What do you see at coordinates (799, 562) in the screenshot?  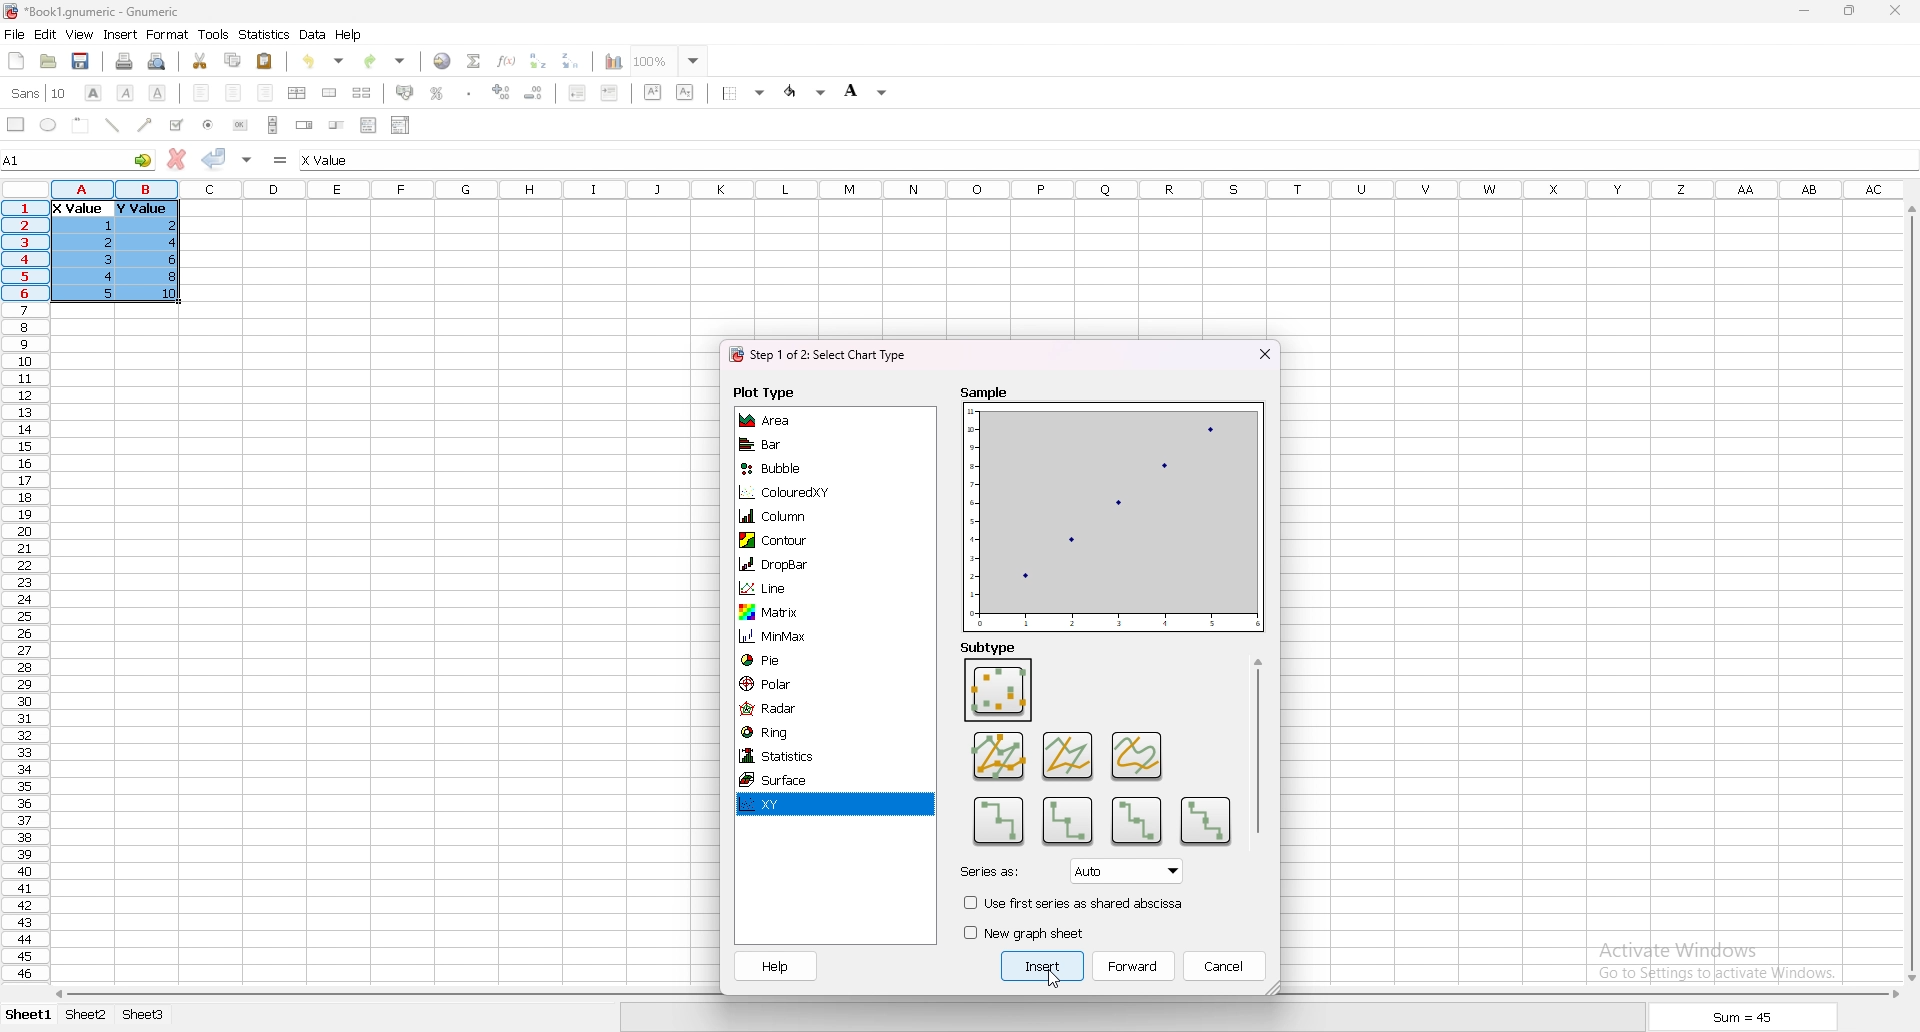 I see `dropbar` at bounding box center [799, 562].